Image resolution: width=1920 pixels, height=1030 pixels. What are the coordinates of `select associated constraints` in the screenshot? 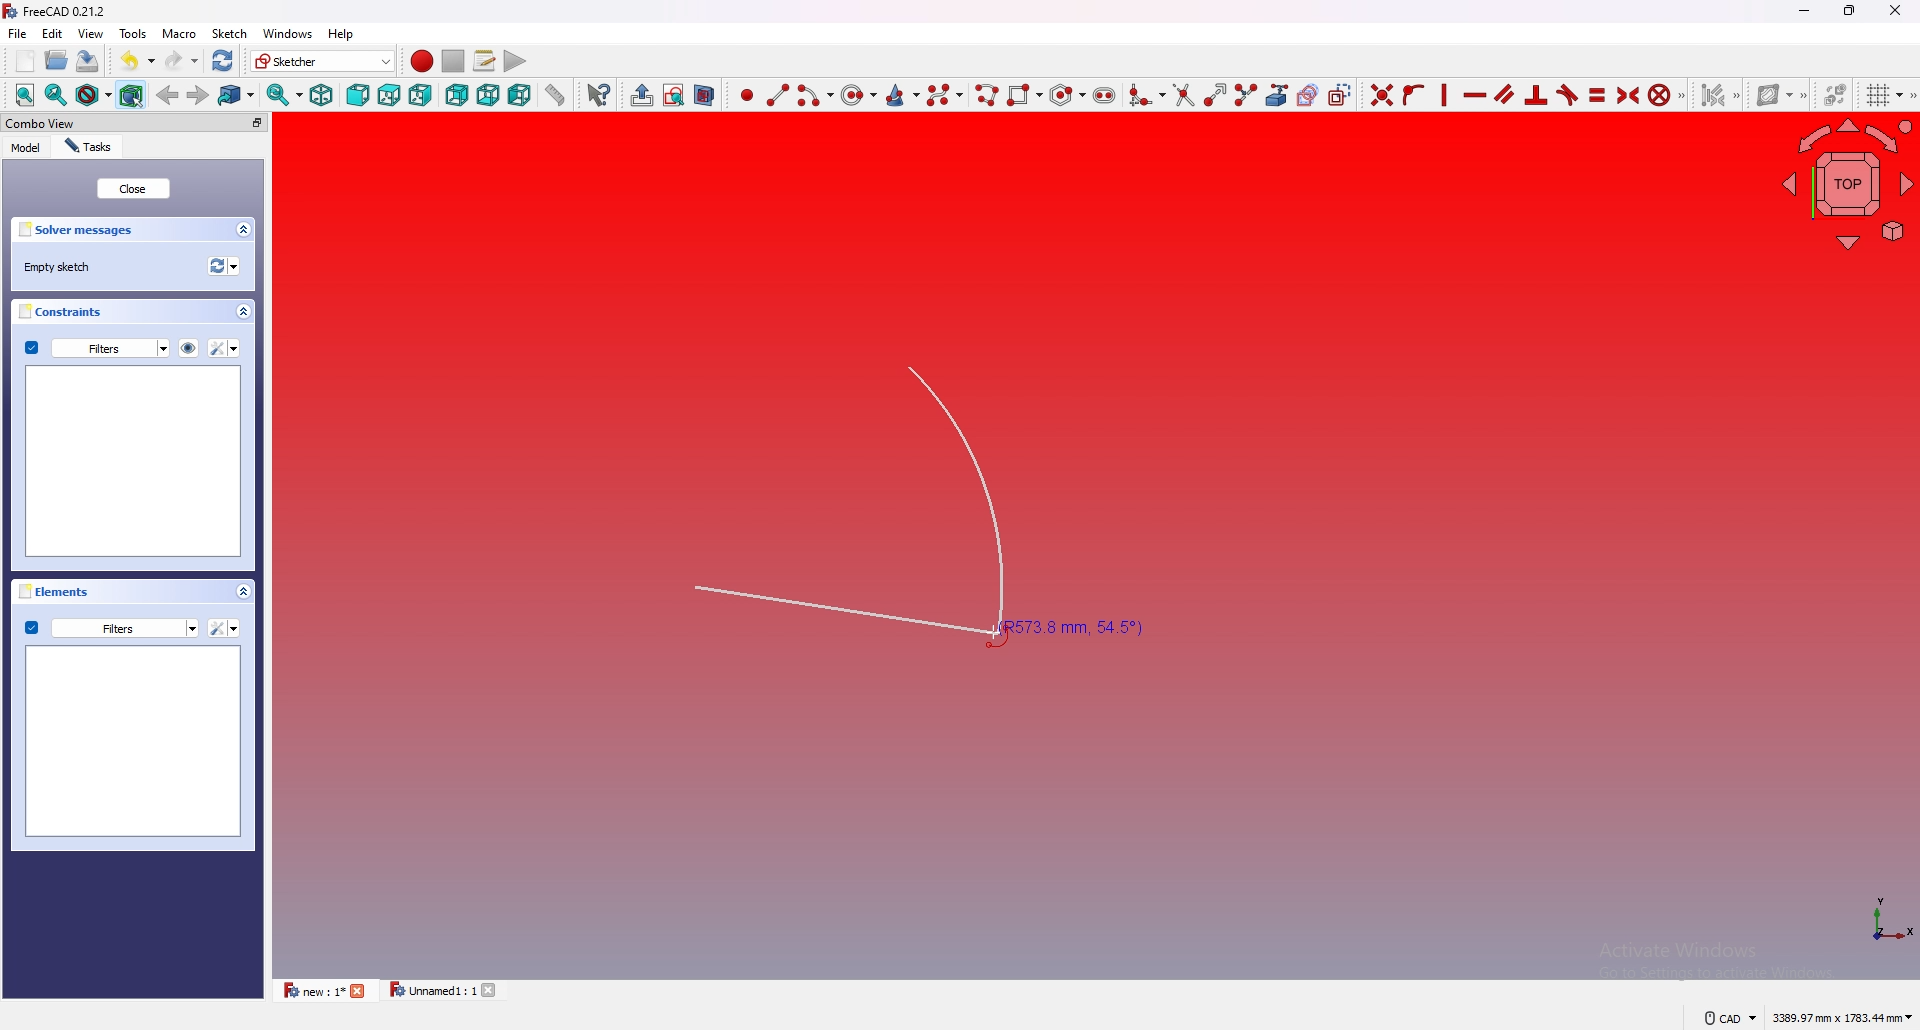 It's located at (1721, 93).